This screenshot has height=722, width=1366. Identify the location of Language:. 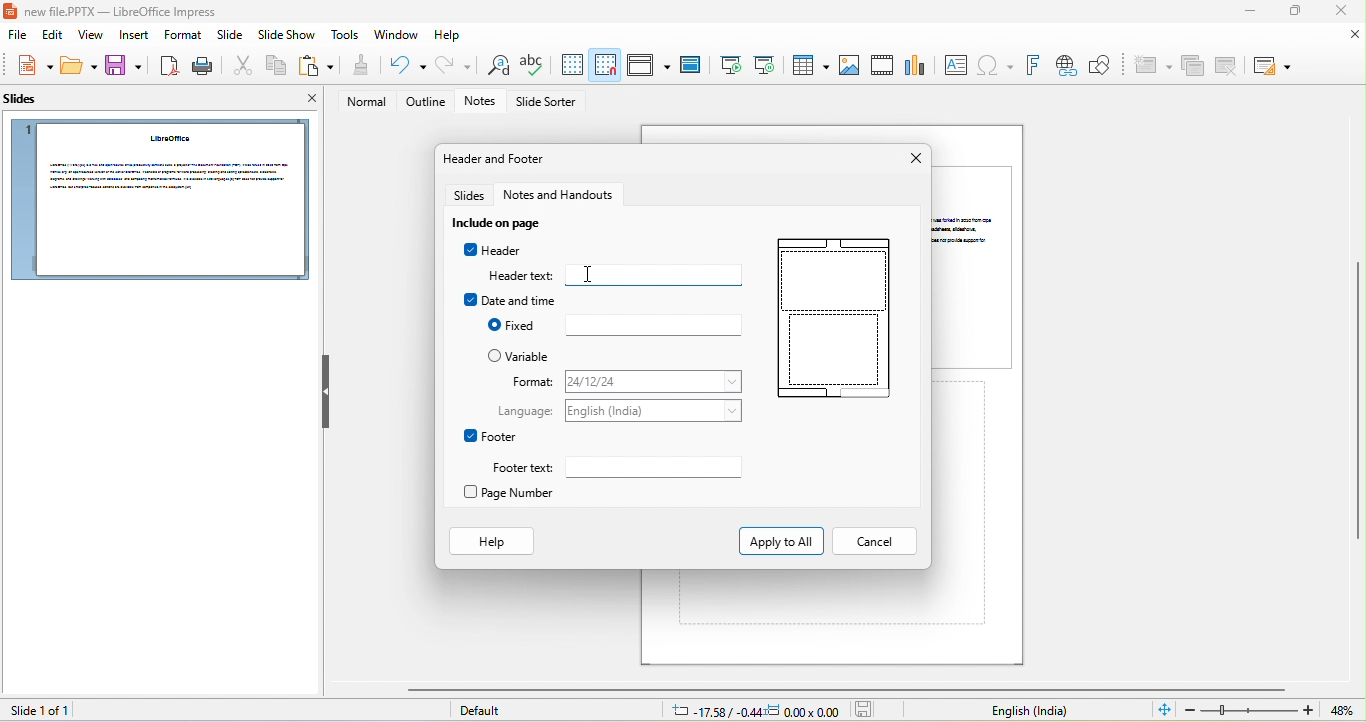
(527, 412).